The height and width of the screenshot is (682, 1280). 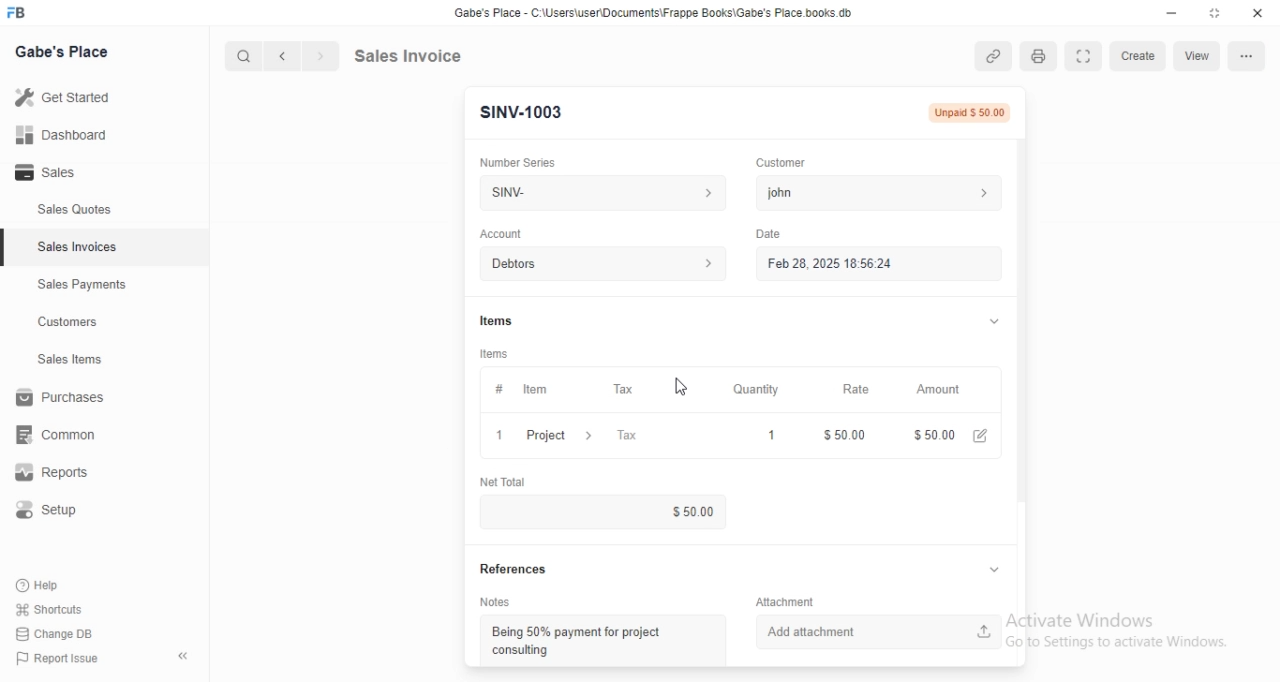 What do you see at coordinates (69, 141) in the screenshot?
I see `all Dashboard` at bounding box center [69, 141].